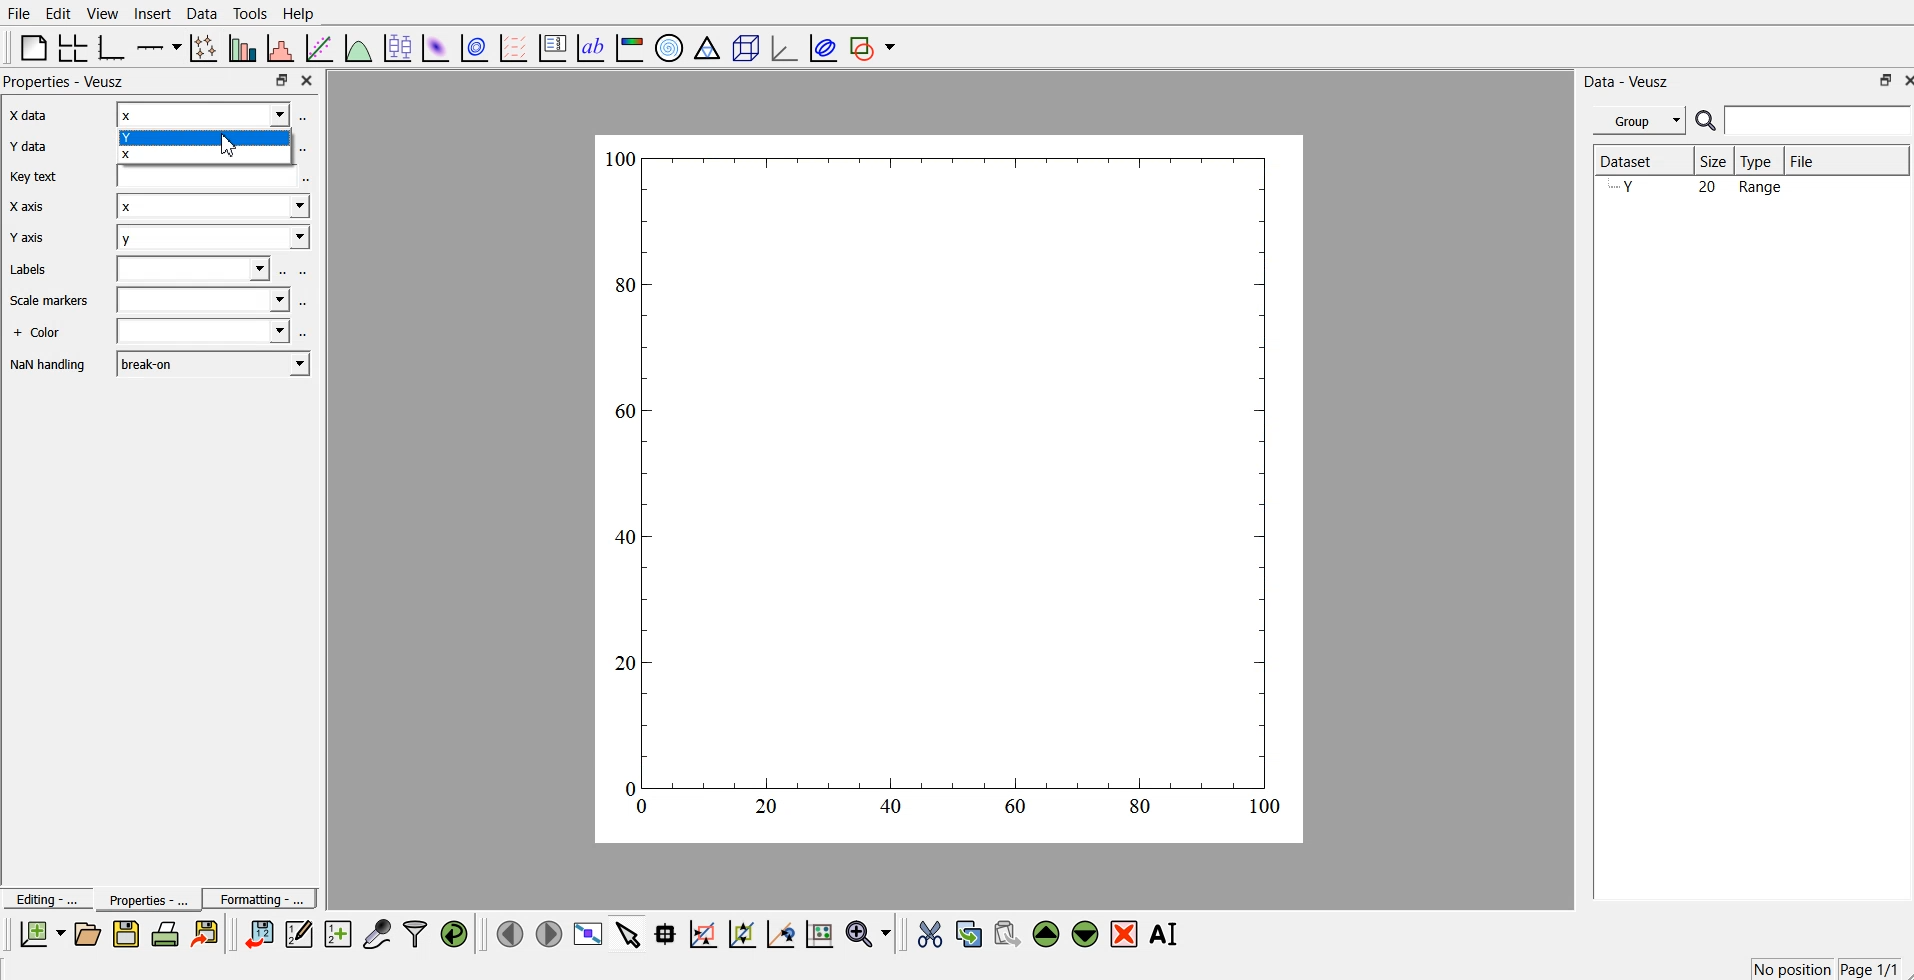  I want to click on click to draw rectangle, so click(704, 932).